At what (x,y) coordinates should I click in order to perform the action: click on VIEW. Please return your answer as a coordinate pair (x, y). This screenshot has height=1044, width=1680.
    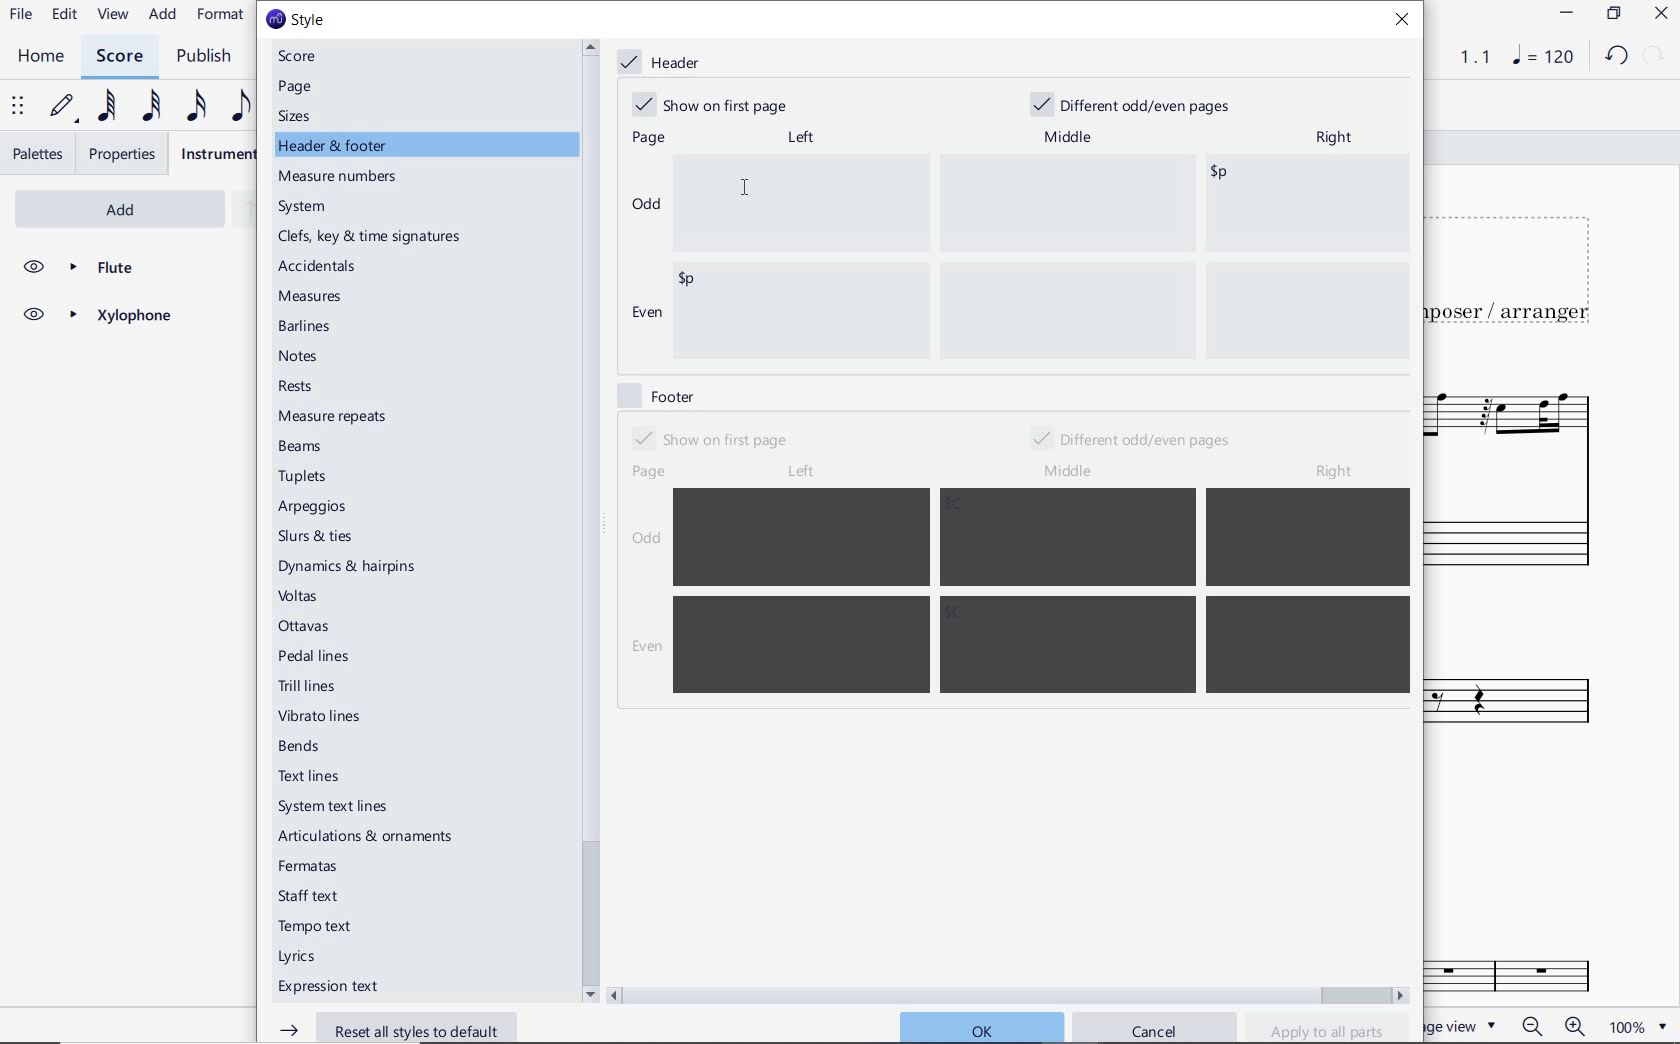
    Looking at the image, I should click on (114, 15).